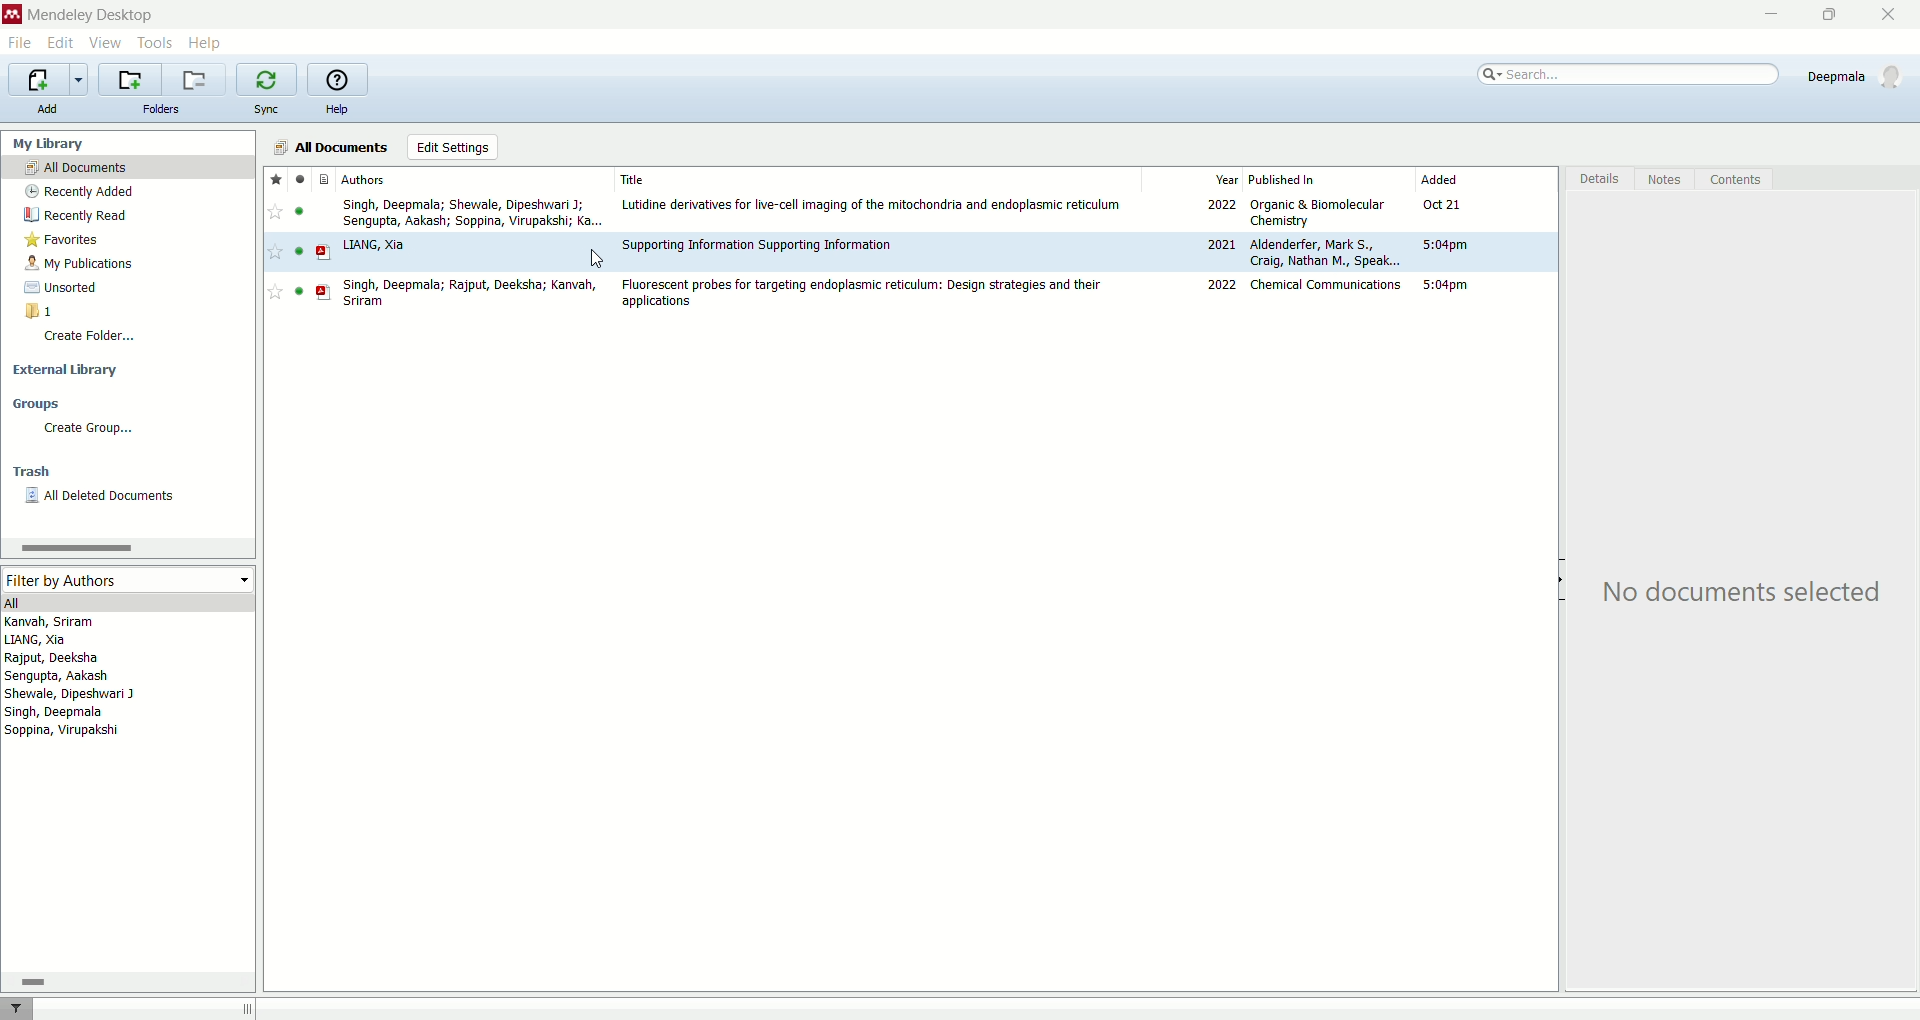 This screenshot has width=1920, height=1020. I want to click on trash, so click(31, 471).